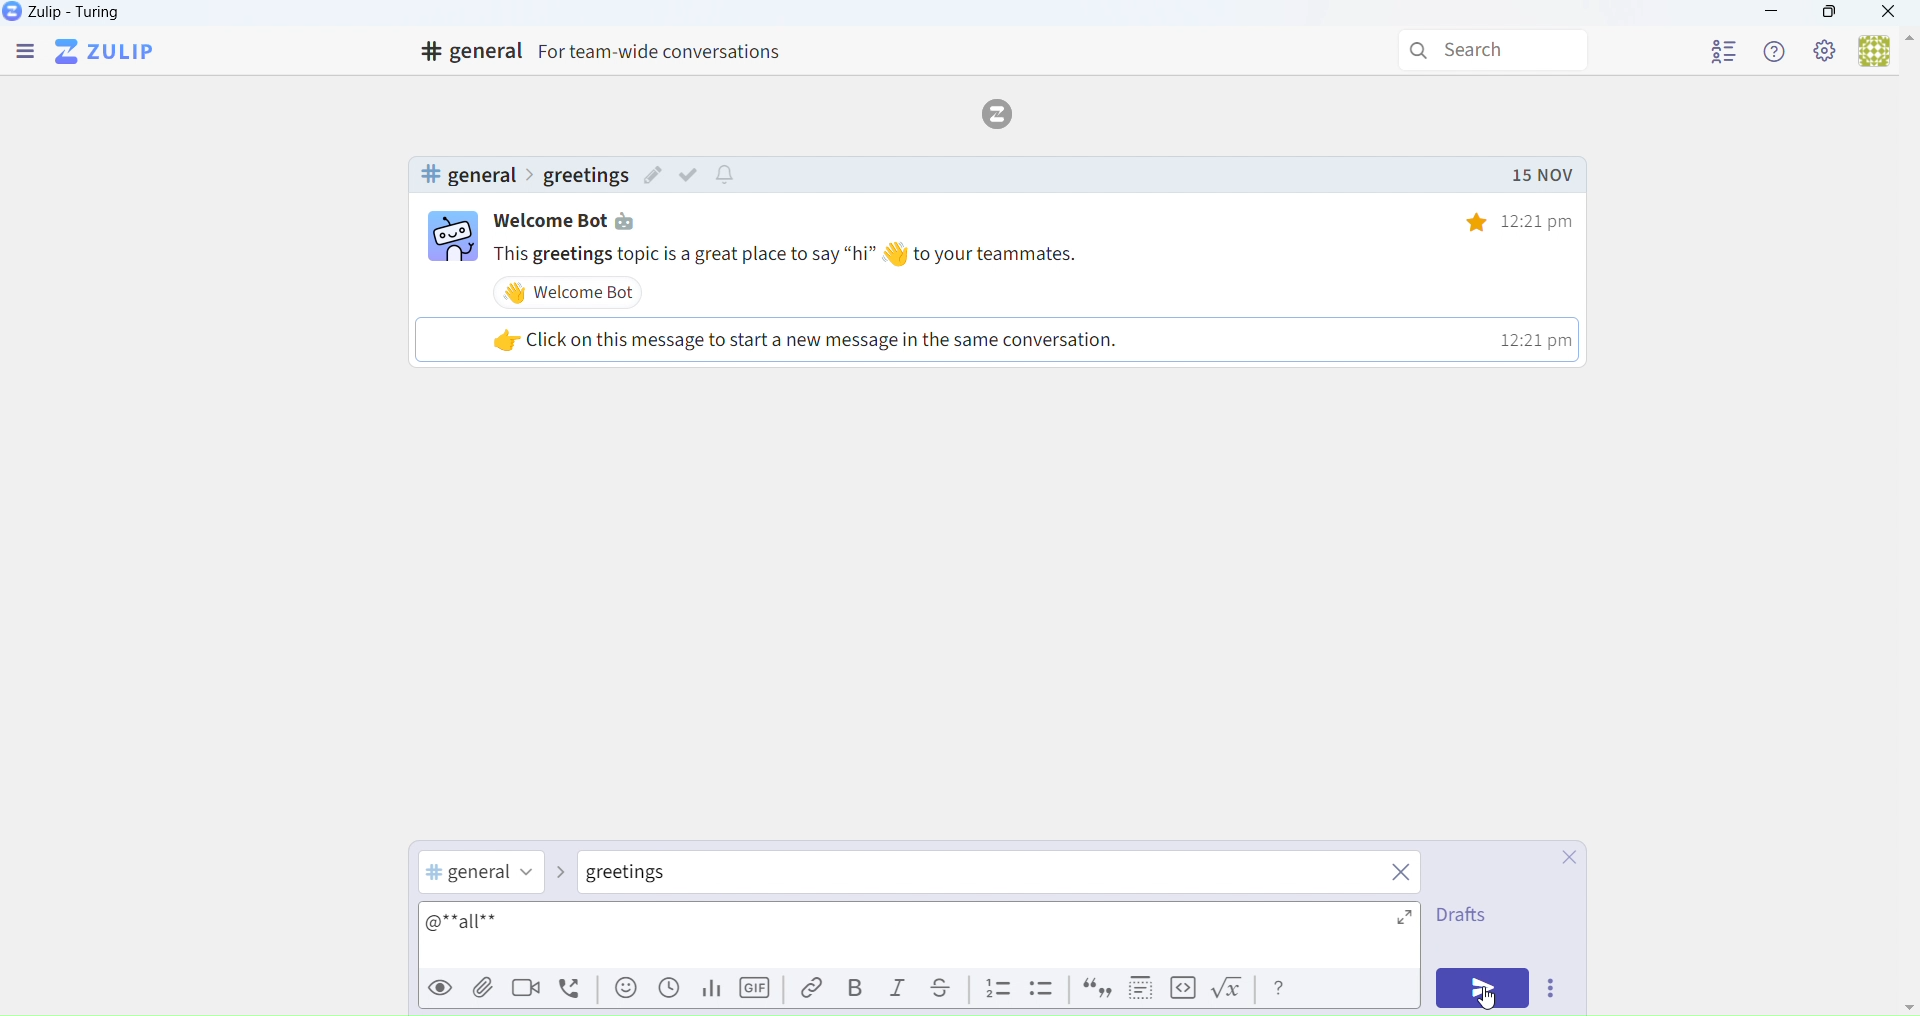  What do you see at coordinates (1281, 988) in the screenshot?
I see `Help` at bounding box center [1281, 988].